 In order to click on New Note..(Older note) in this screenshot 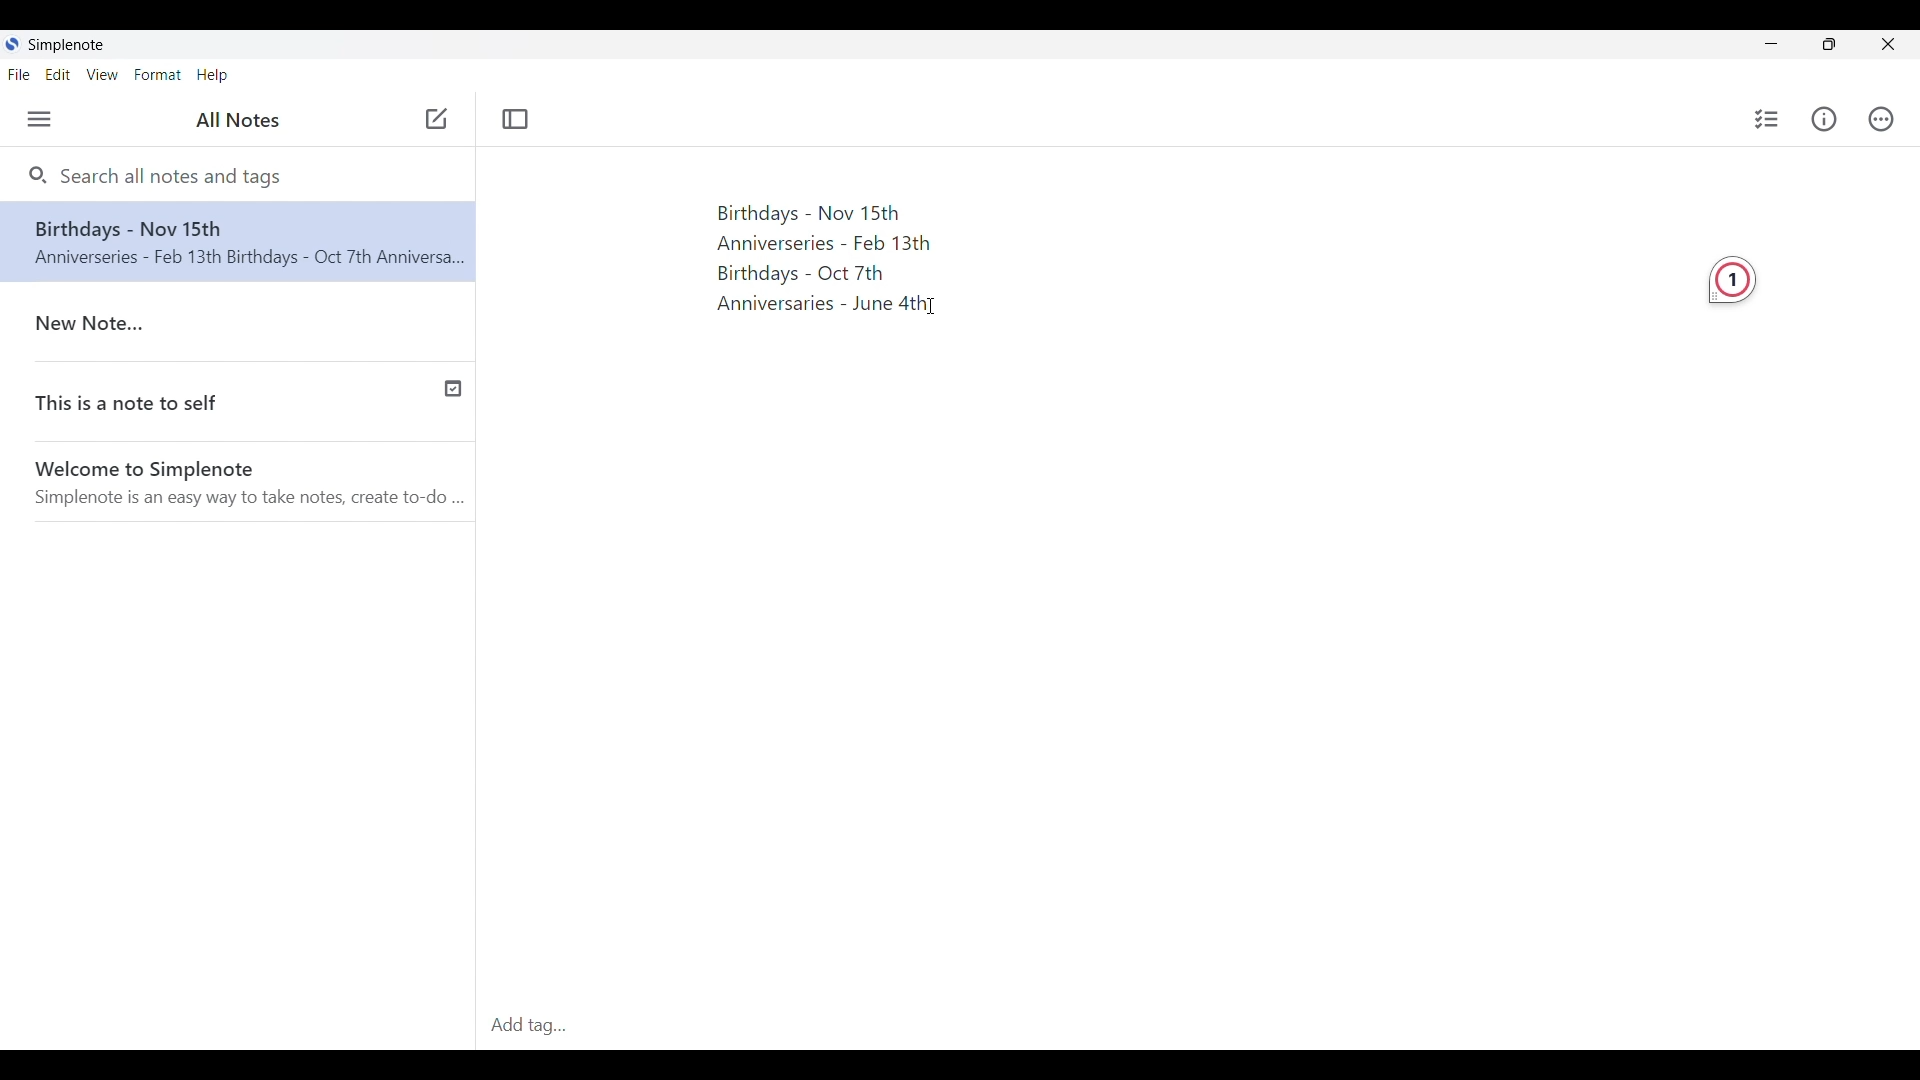, I will do `click(243, 324)`.